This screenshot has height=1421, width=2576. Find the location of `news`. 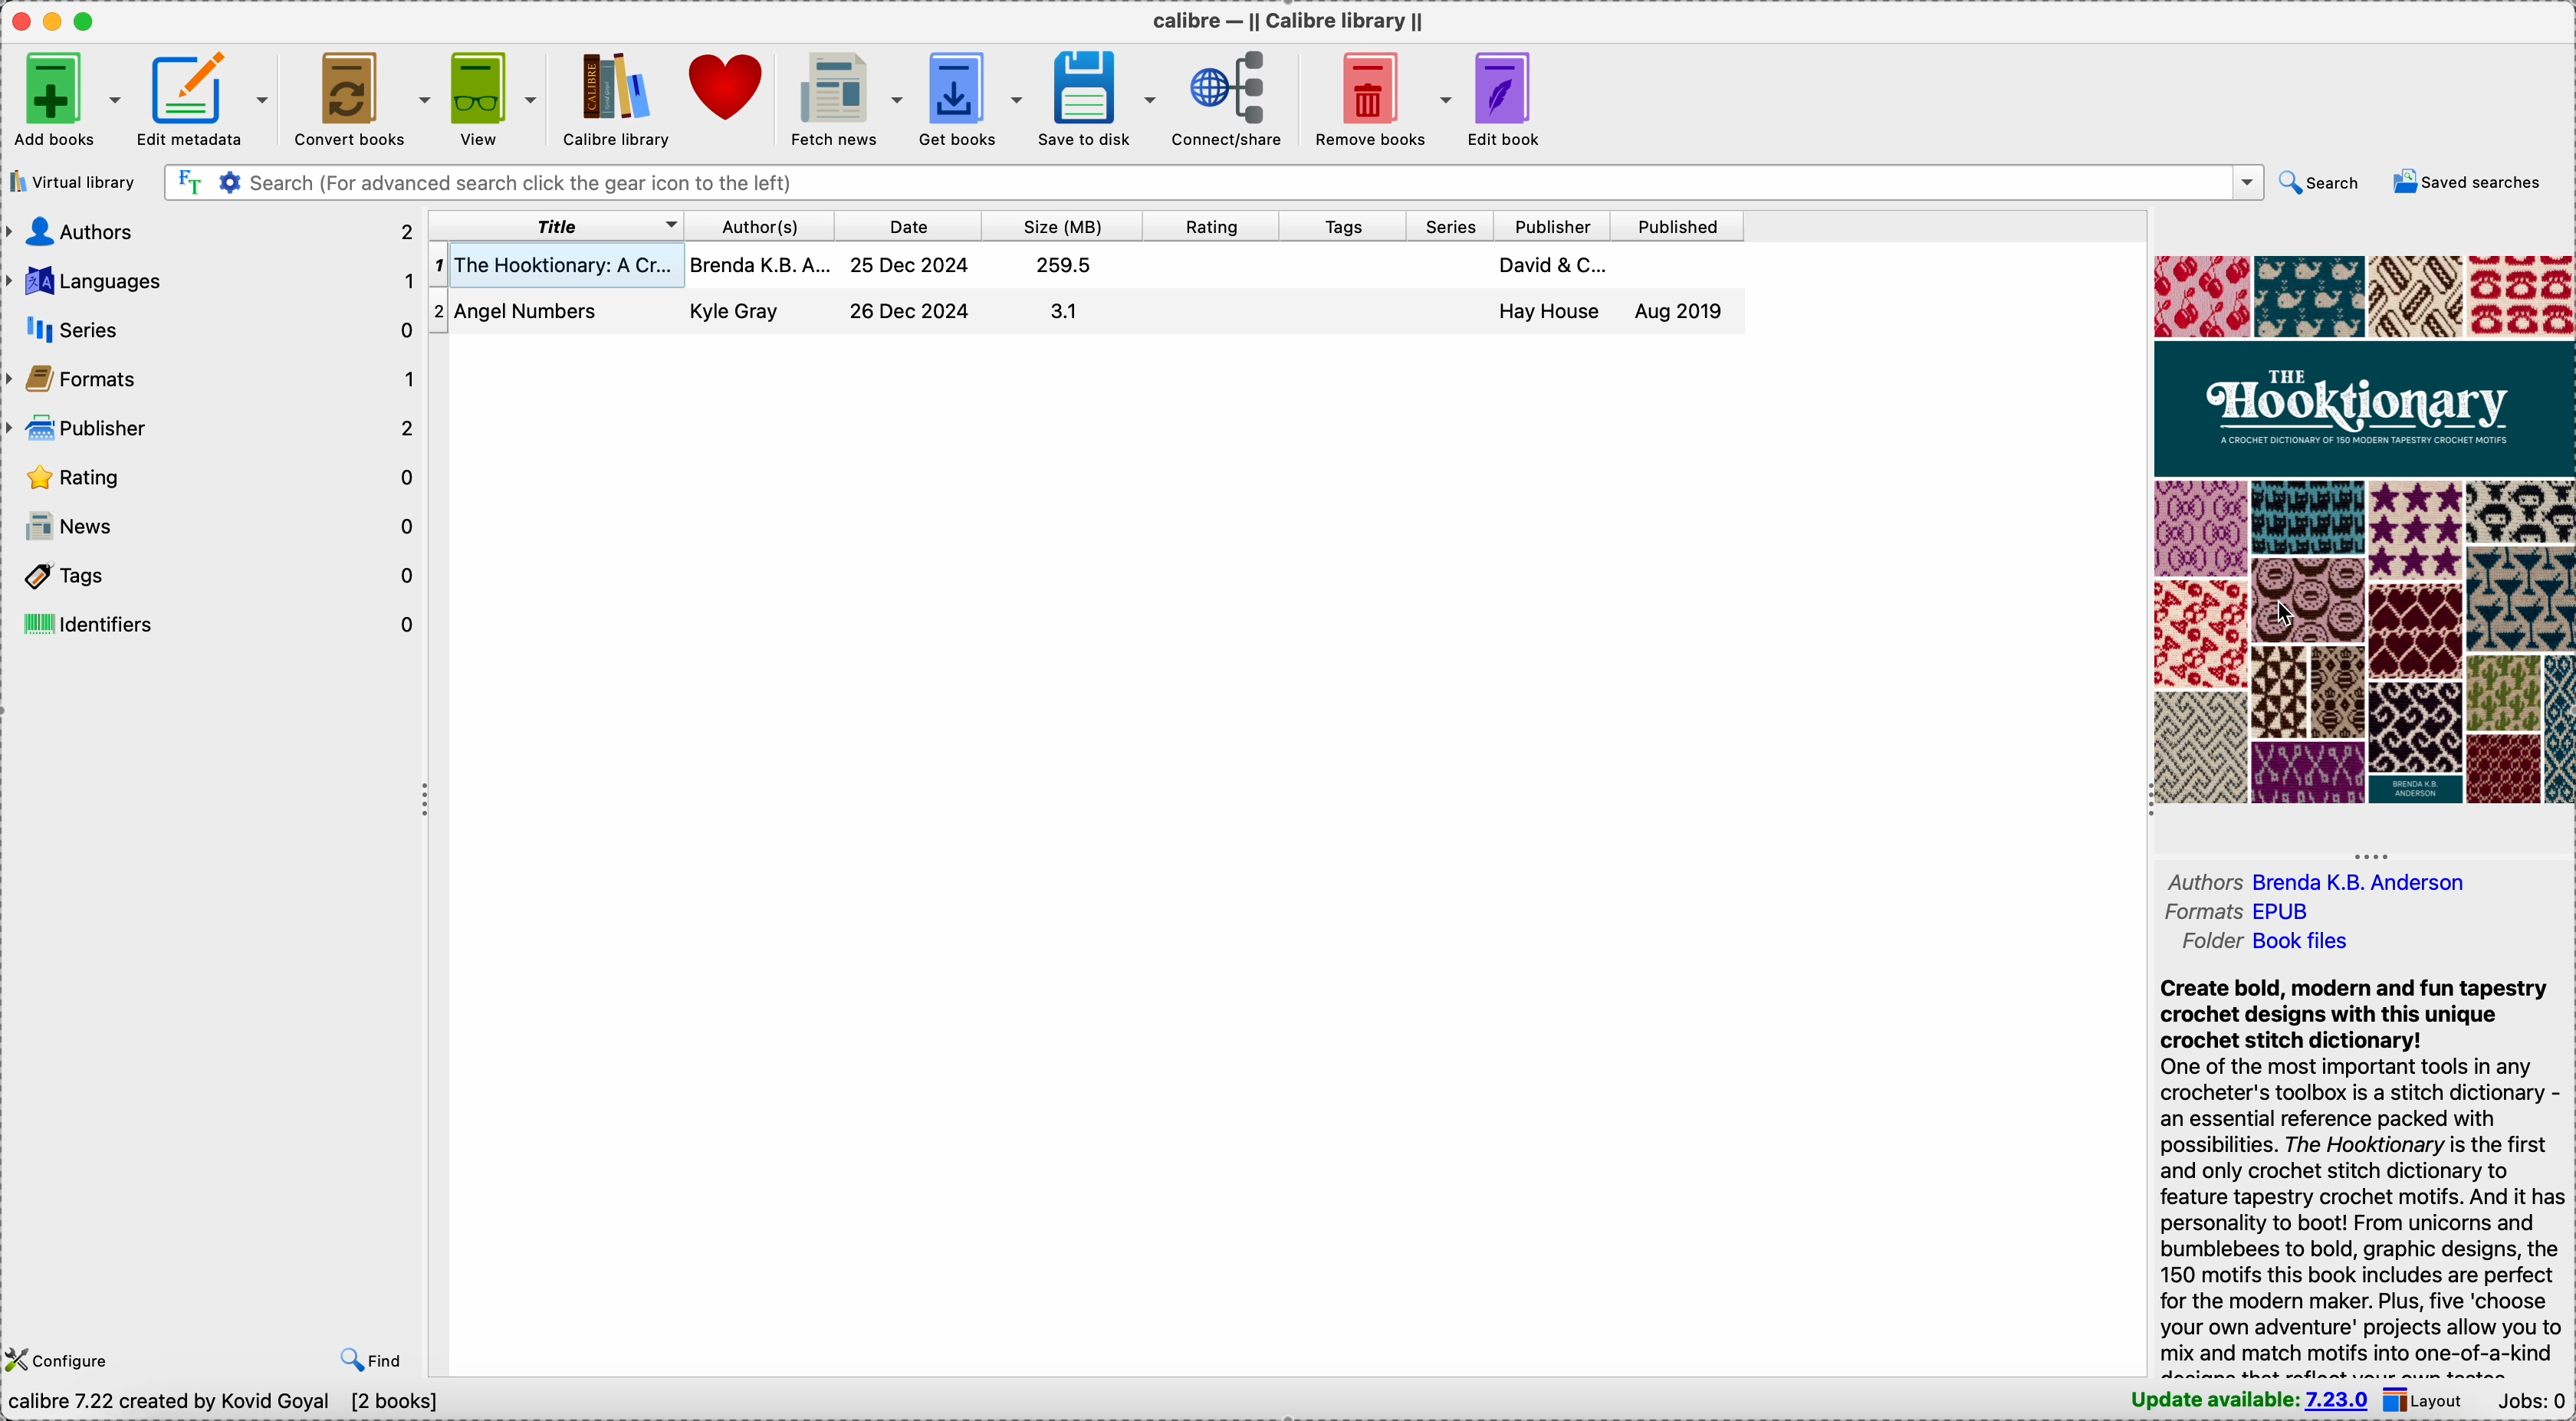

news is located at coordinates (213, 523).